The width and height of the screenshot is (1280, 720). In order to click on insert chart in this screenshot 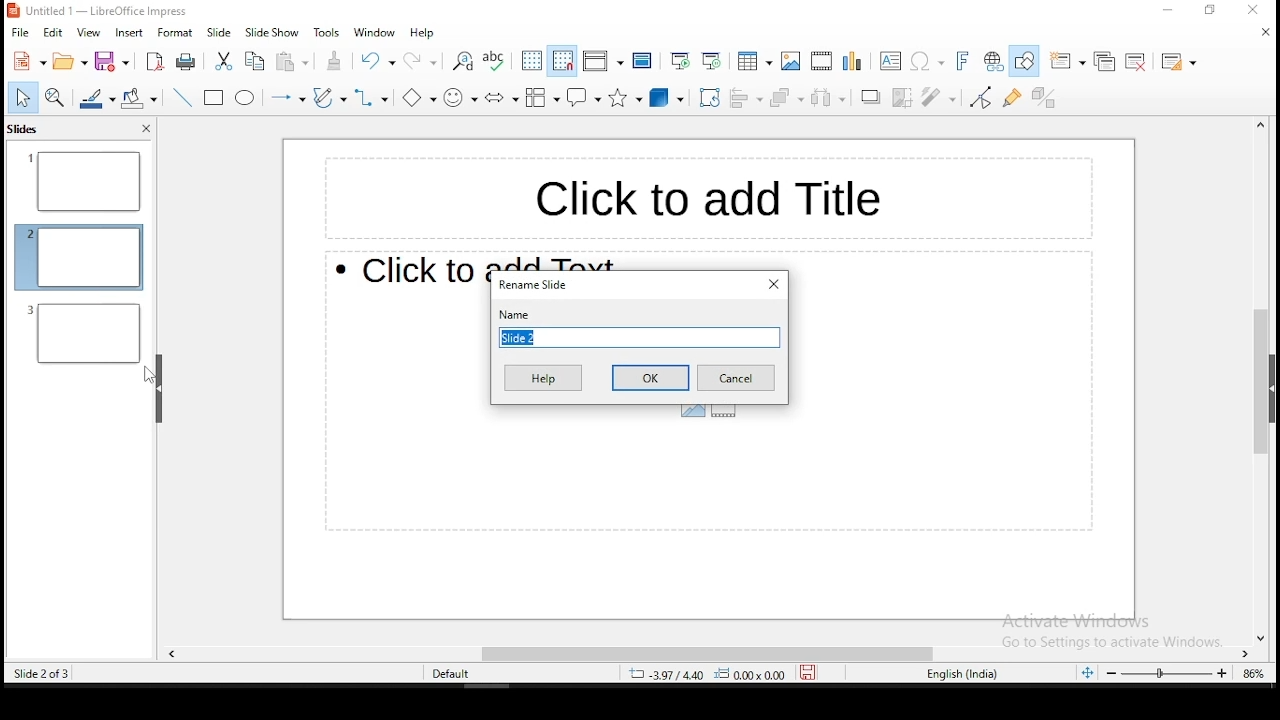, I will do `click(851, 61)`.